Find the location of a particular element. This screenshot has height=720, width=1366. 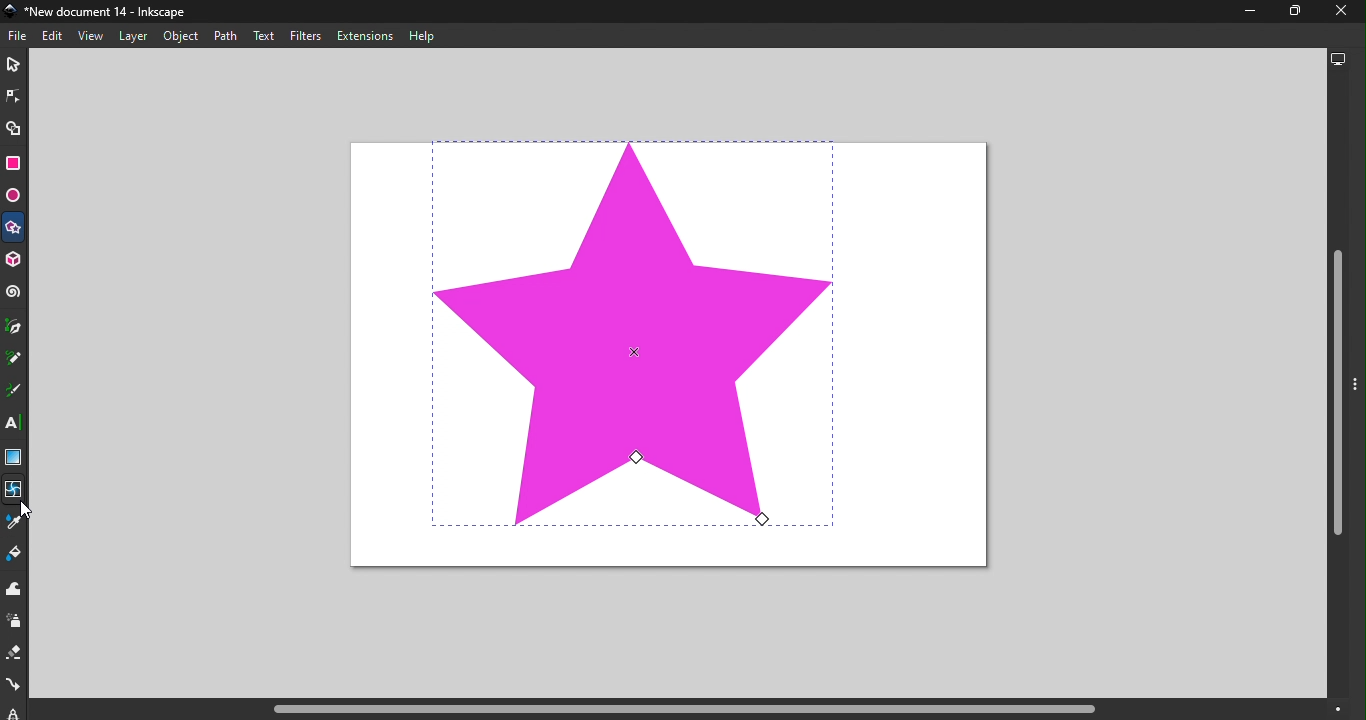

Dropper tool is located at coordinates (14, 525).